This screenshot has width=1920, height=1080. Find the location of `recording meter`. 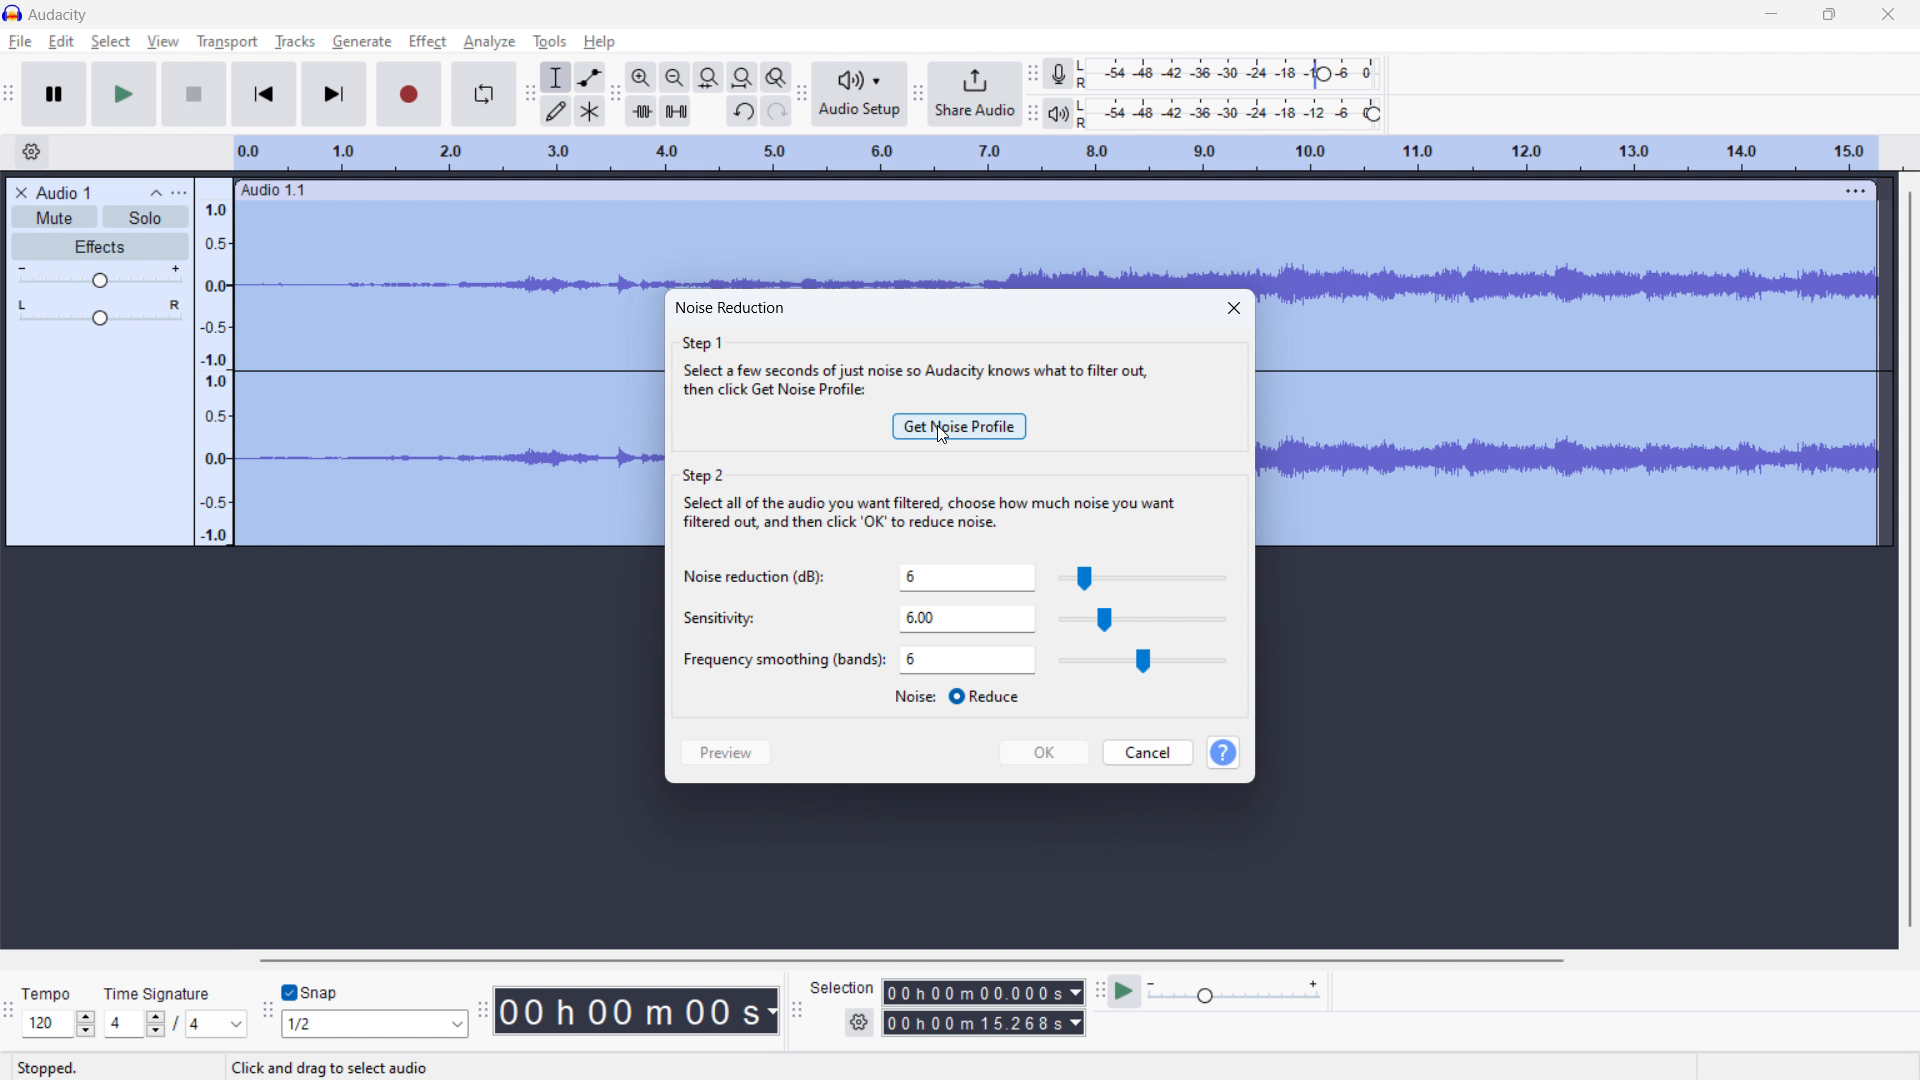

recording meter is located at coordinates (1057, 75).